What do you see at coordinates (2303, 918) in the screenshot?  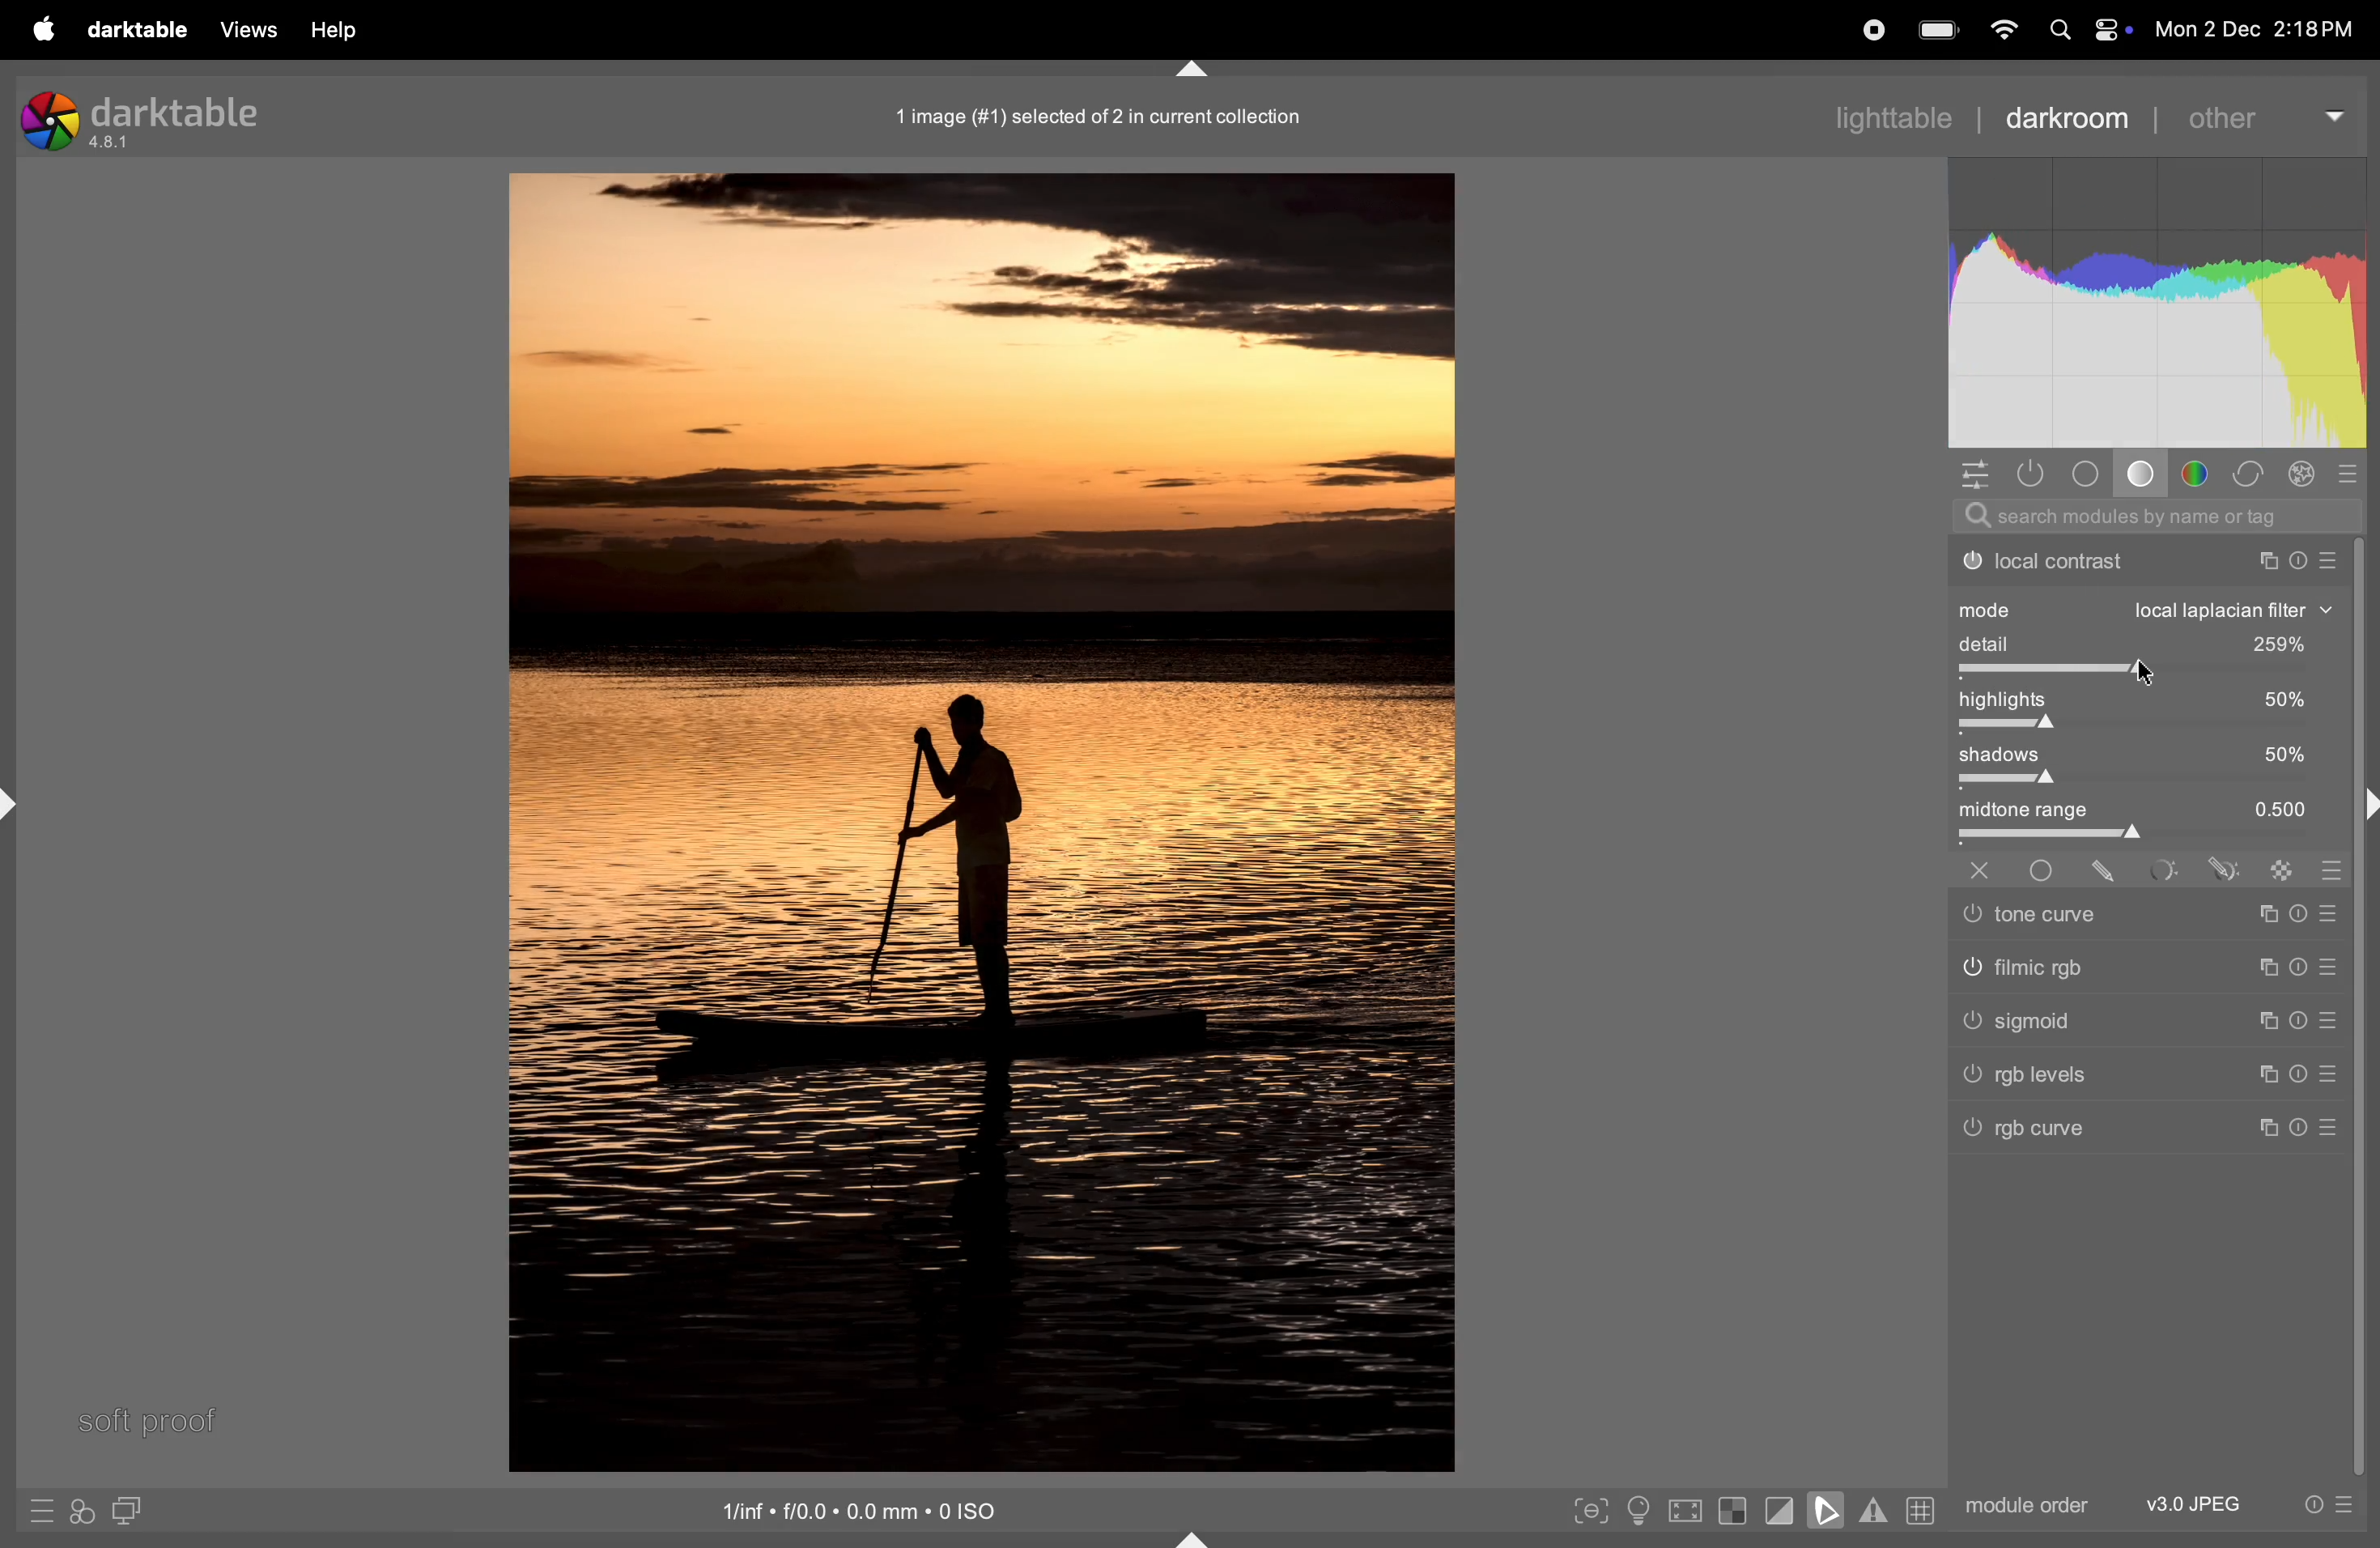 I see `sign ` at bounding box center [2303, 918].